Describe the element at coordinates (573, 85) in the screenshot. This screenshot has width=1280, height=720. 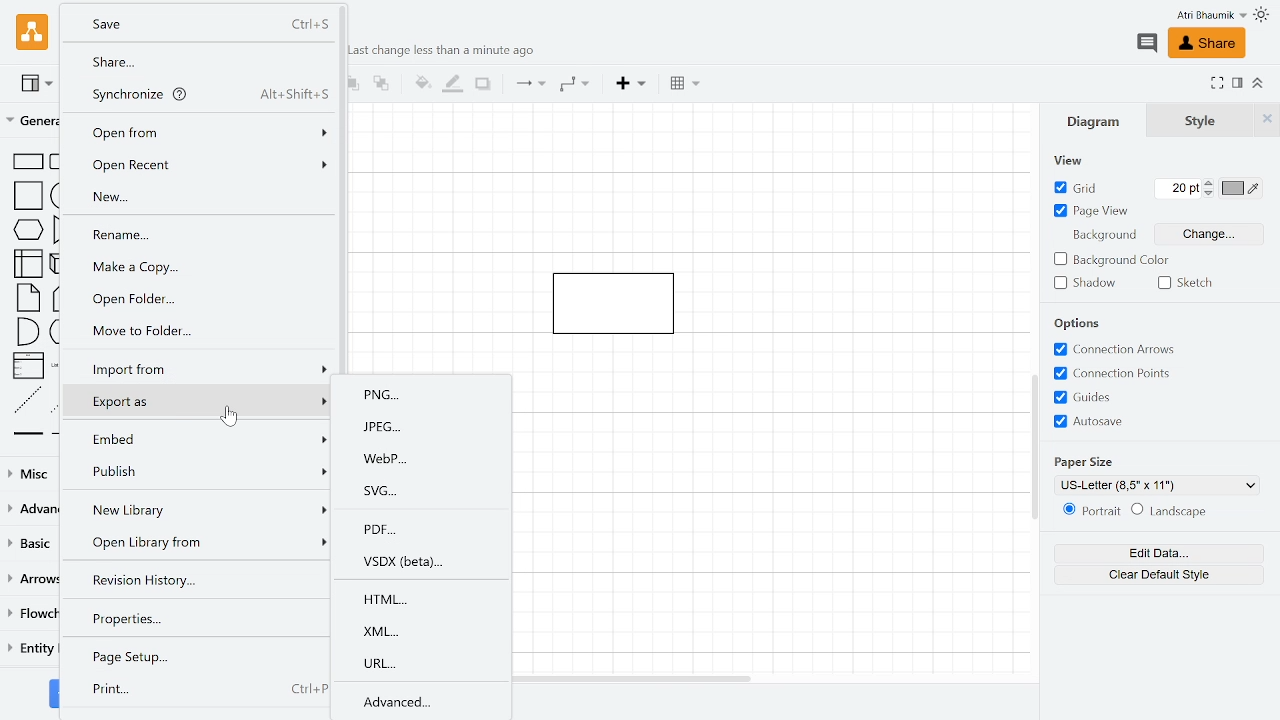
I see `Waypoints` at that location.